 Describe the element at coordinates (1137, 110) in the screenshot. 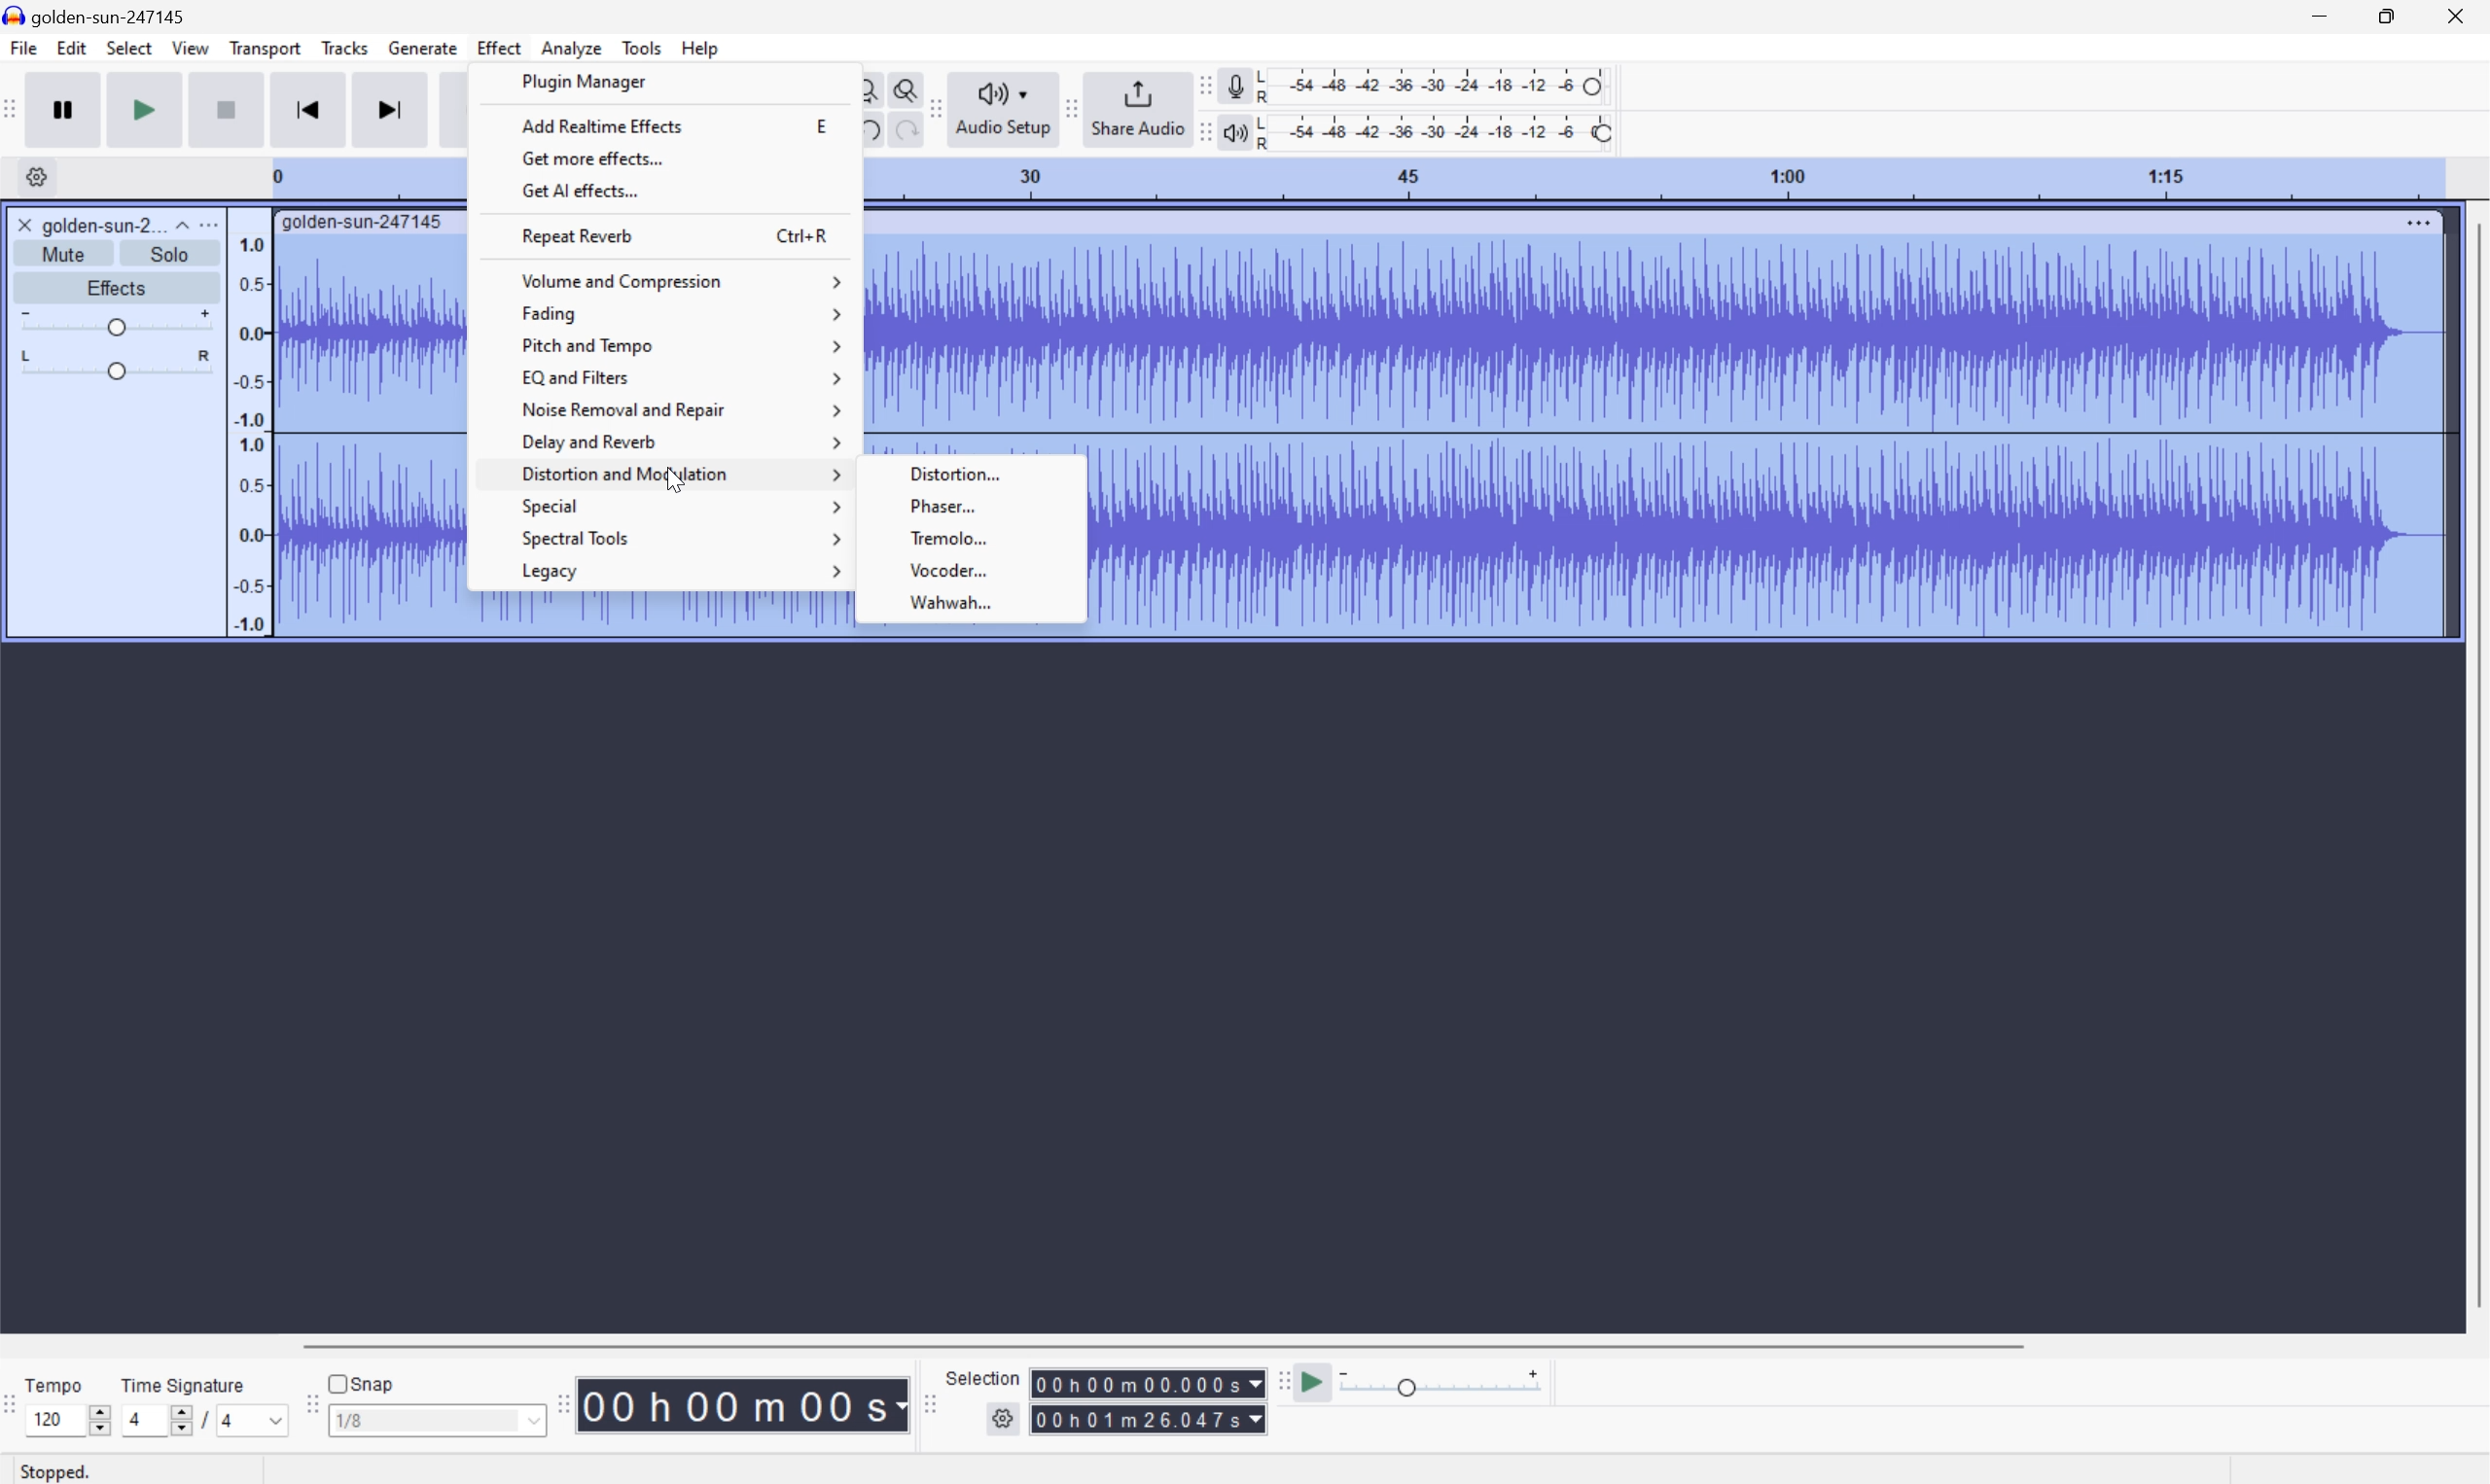

I see `Share audio` at that location.